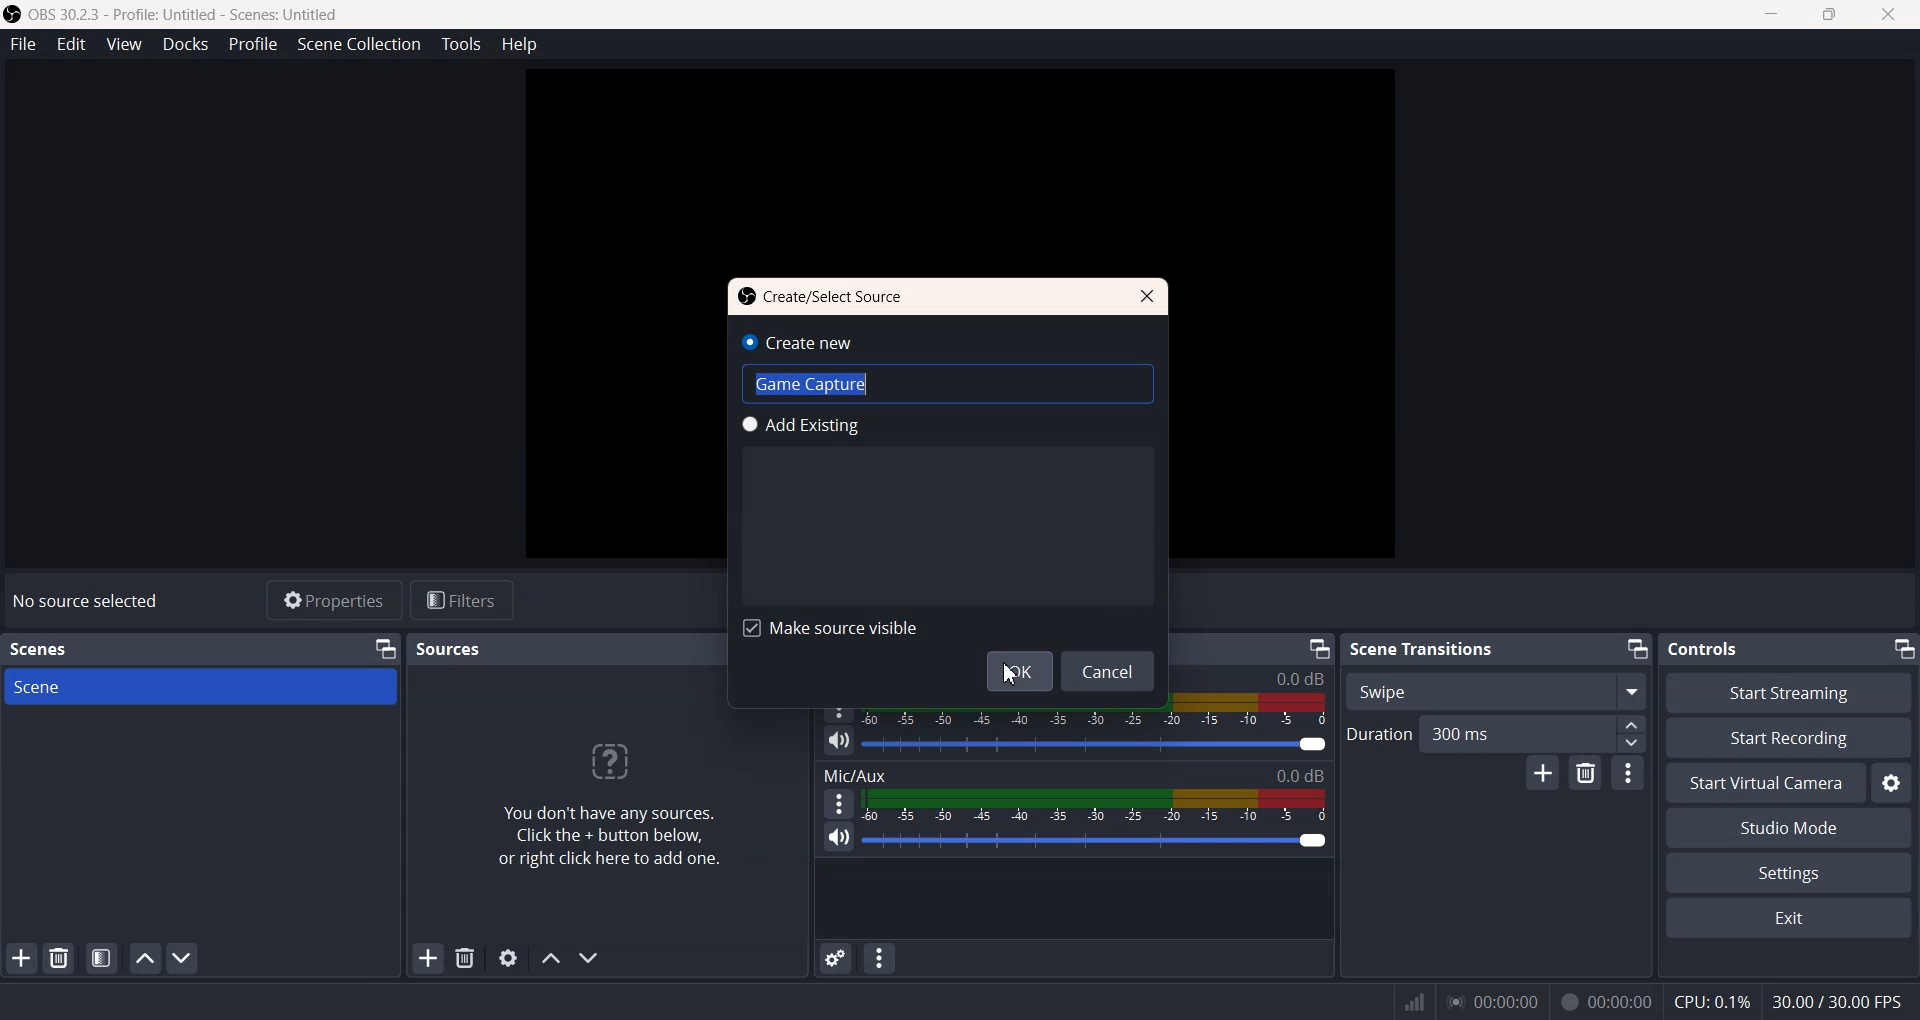 The image size is (1920, 1020). I want to click on Close, so click(1145, 296).